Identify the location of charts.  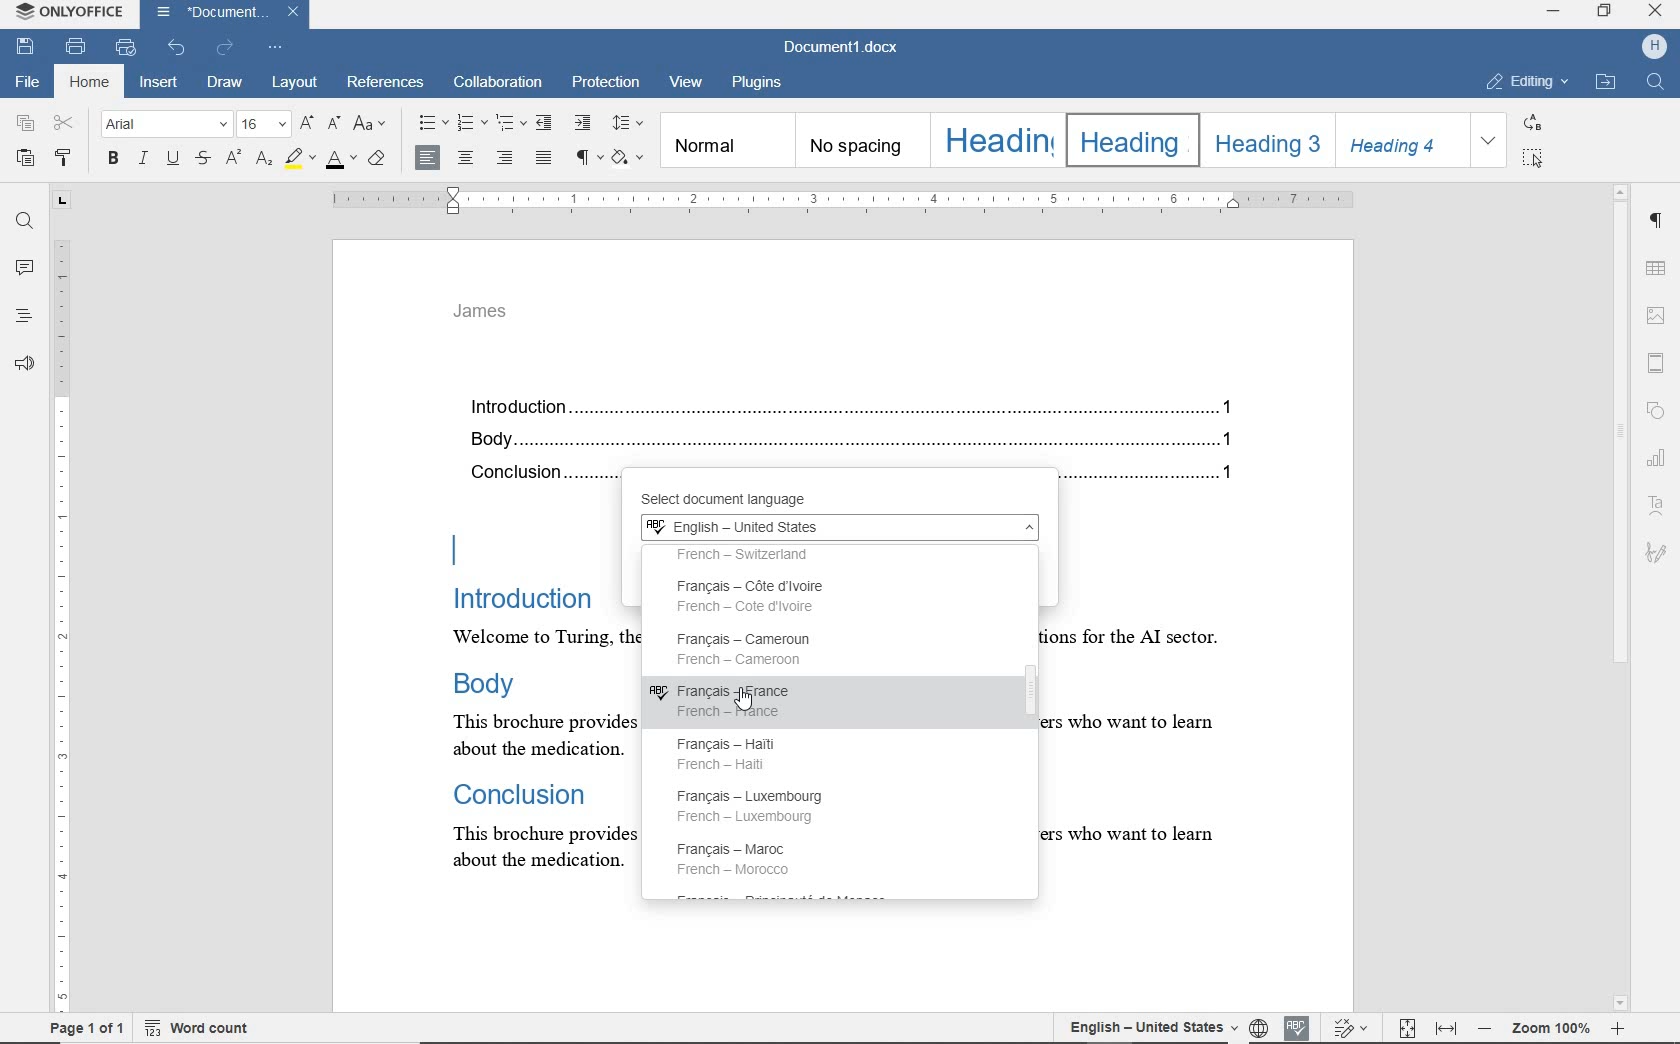
(1661, 455).